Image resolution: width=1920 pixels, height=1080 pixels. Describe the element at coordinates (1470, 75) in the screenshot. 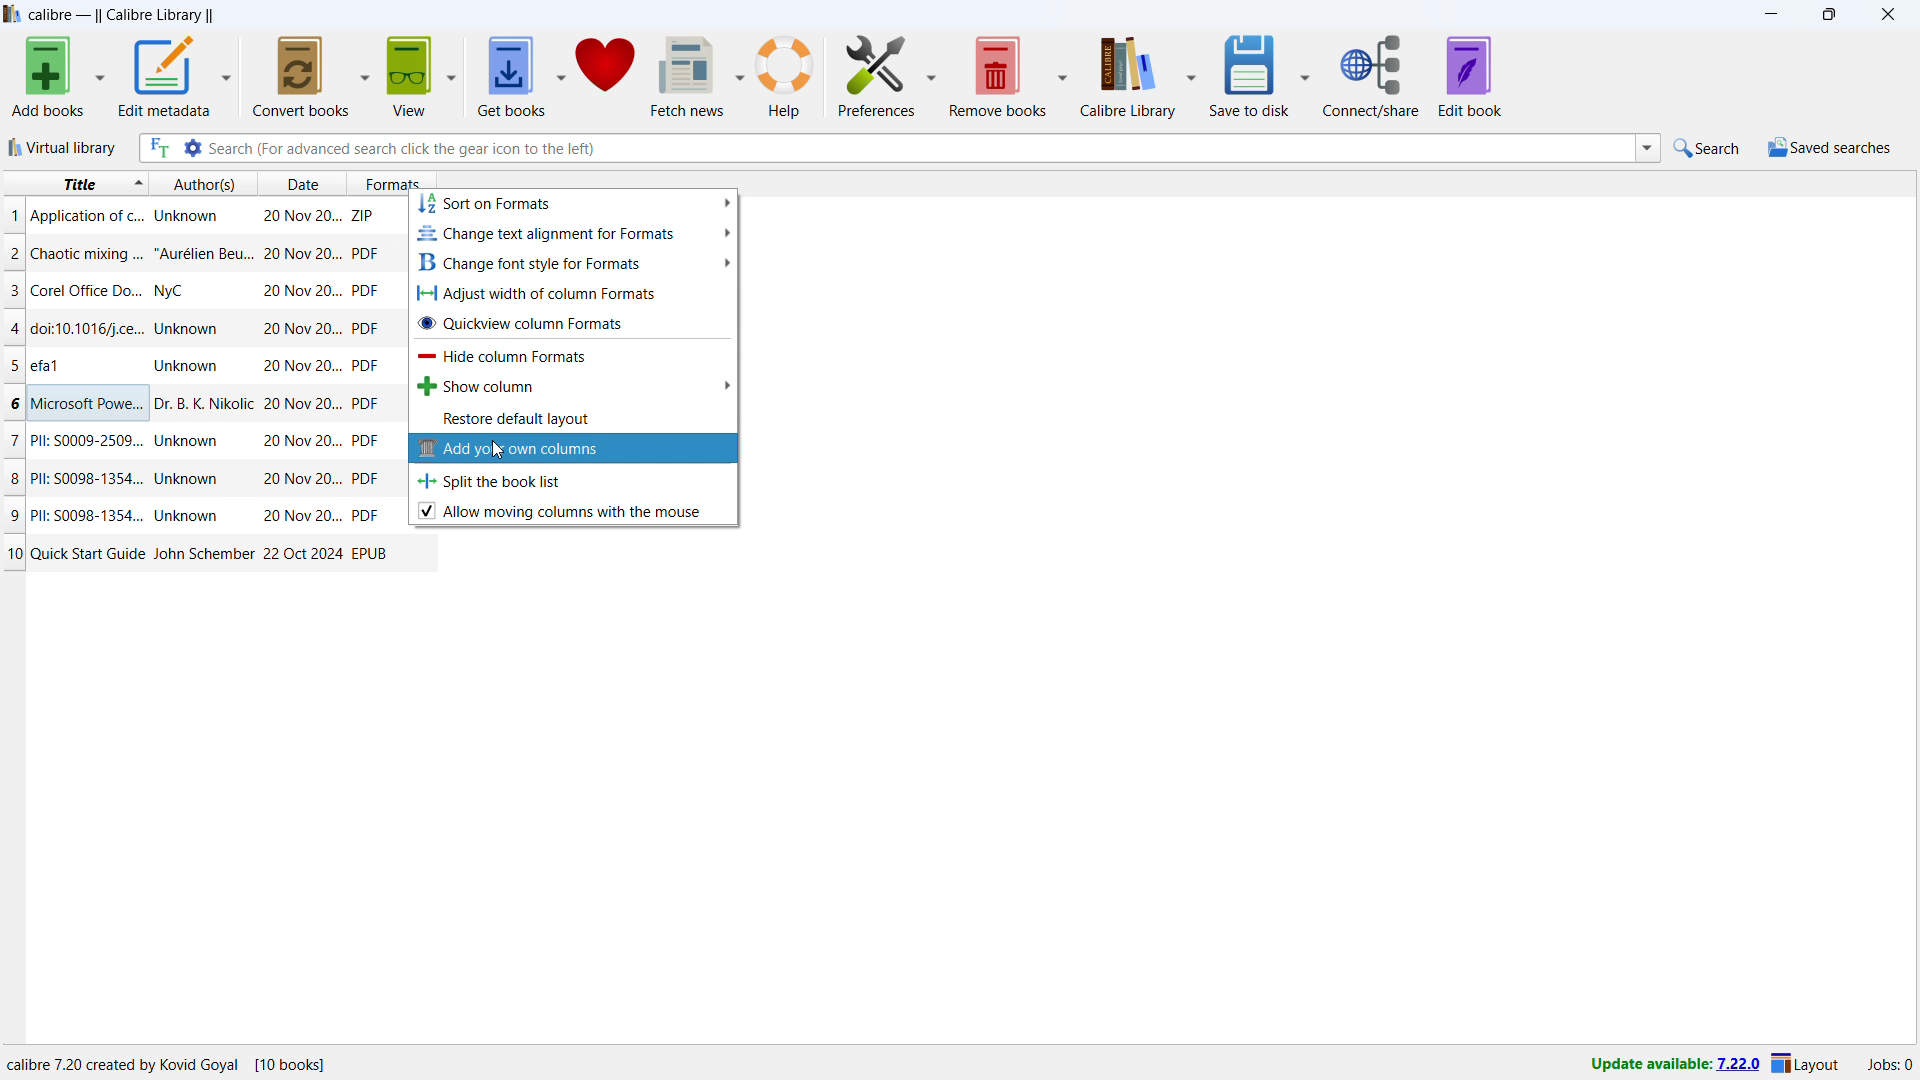

I see `edit book` at that location.